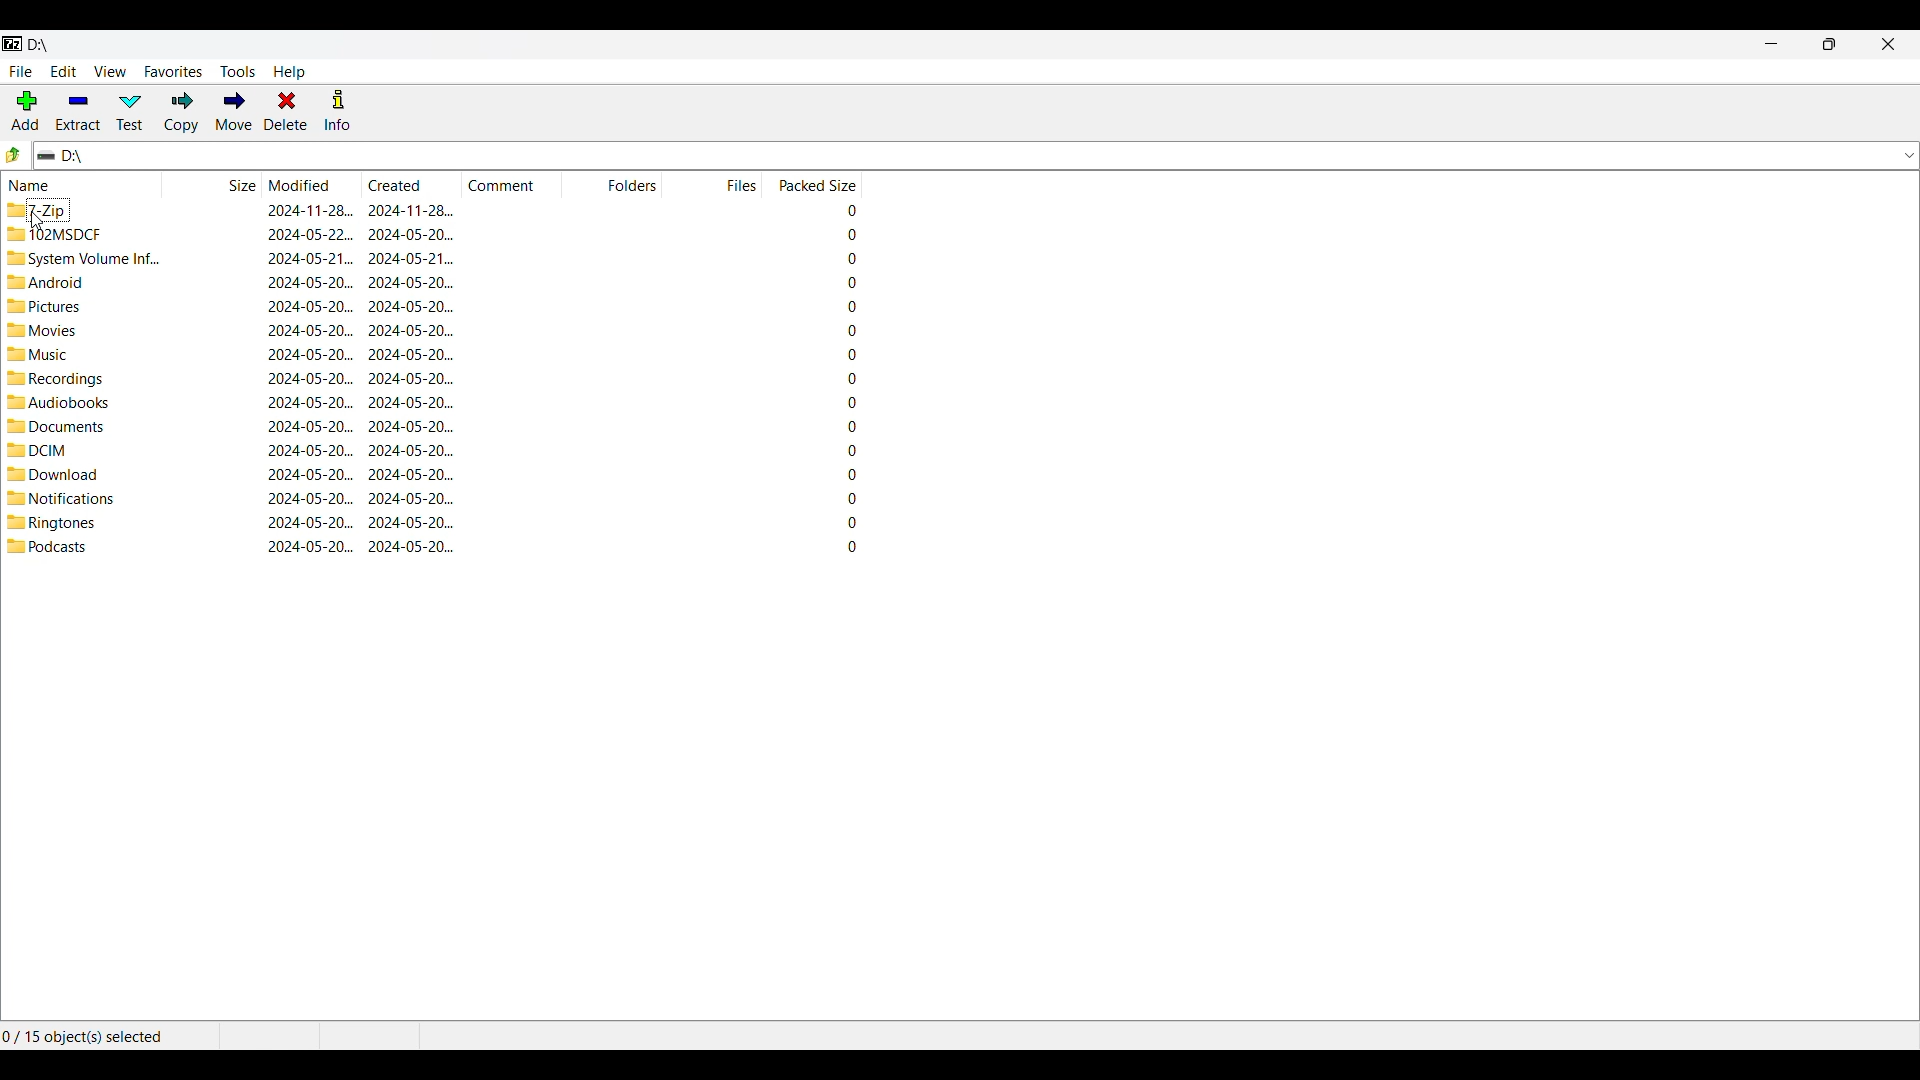 Image resolution: width=1920 pixels, height=1080 pixels. I want to click on zip folder, so click(39, 210).